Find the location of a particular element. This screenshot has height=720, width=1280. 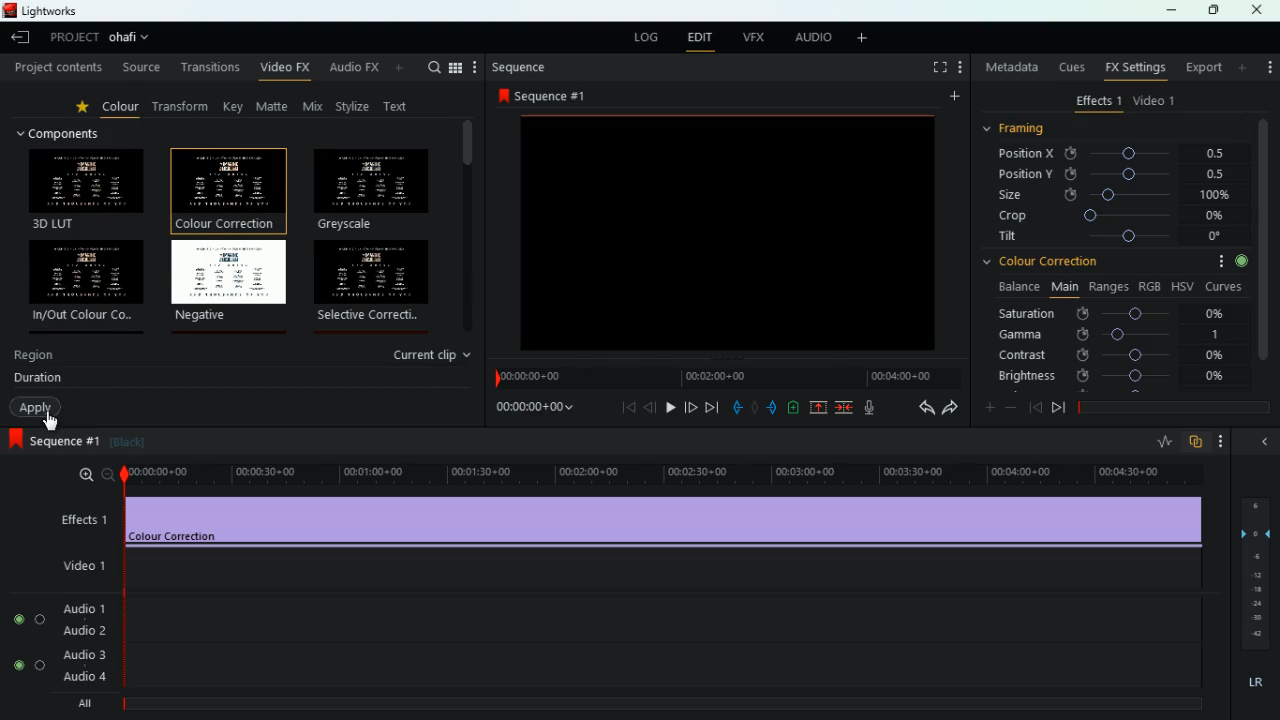

end is located at coordinates (710, 408).